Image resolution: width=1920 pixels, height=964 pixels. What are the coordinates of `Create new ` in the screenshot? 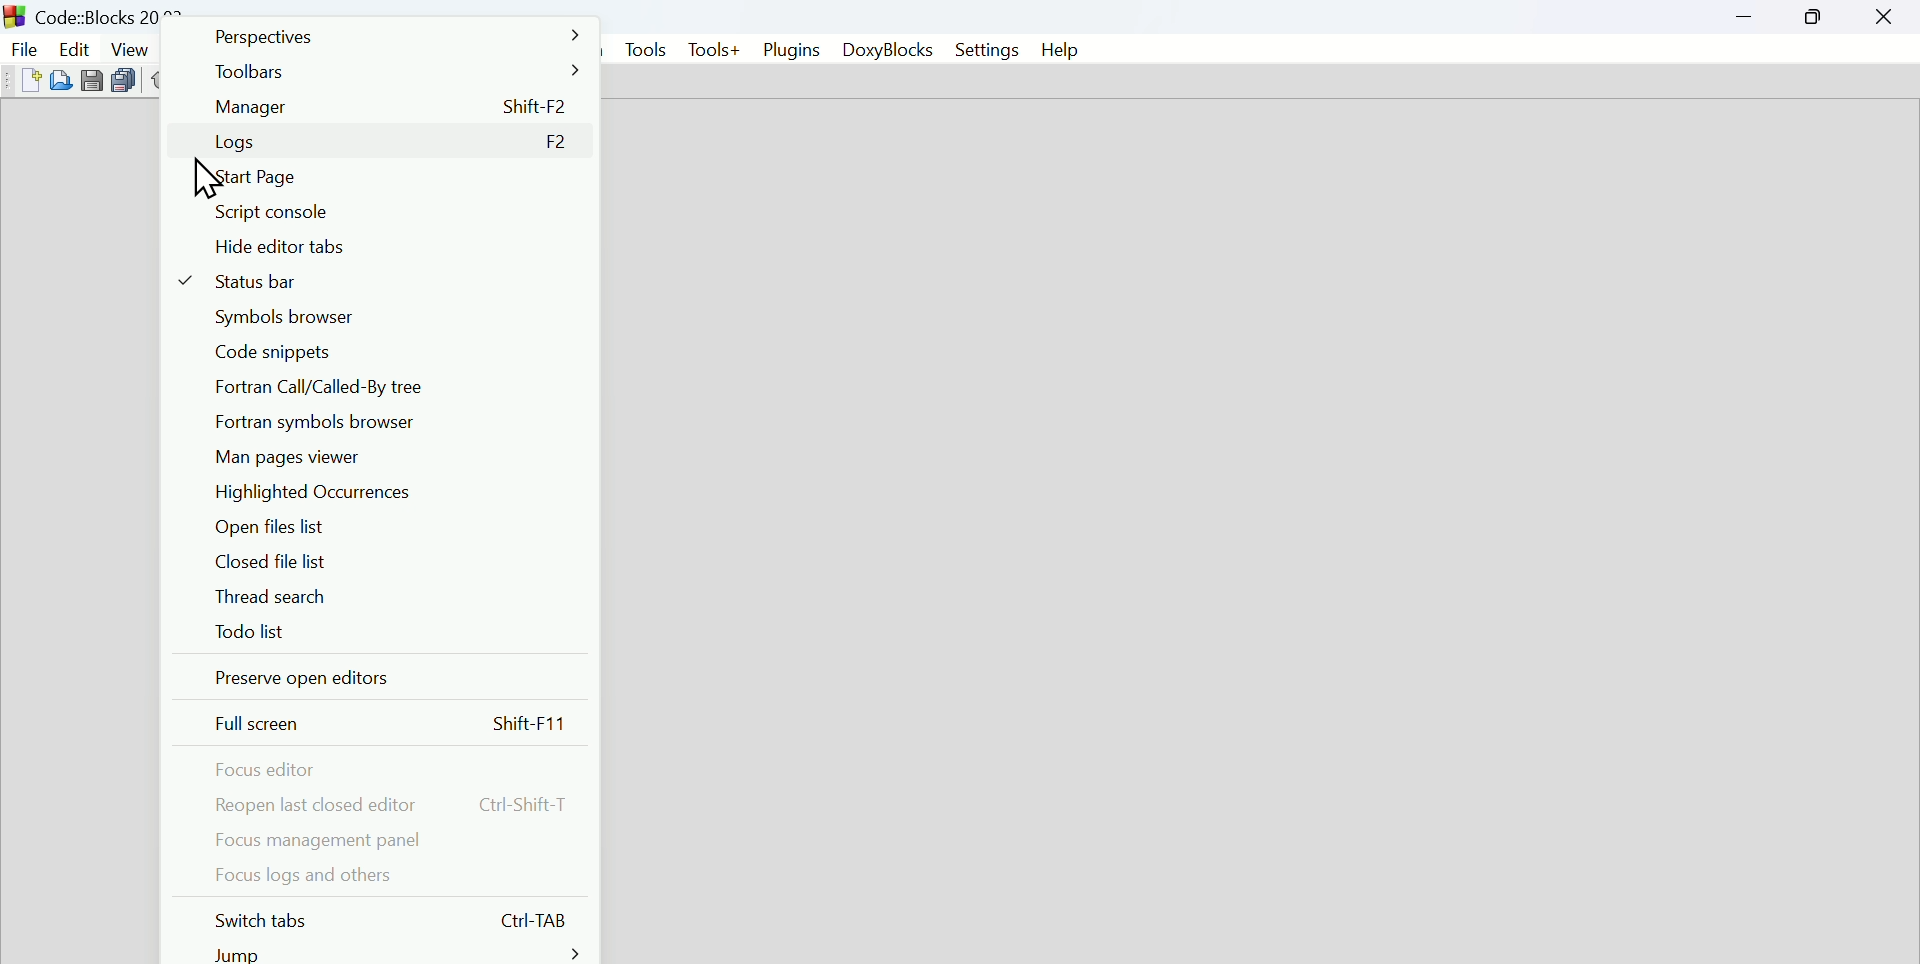 It's located at (31, 79).